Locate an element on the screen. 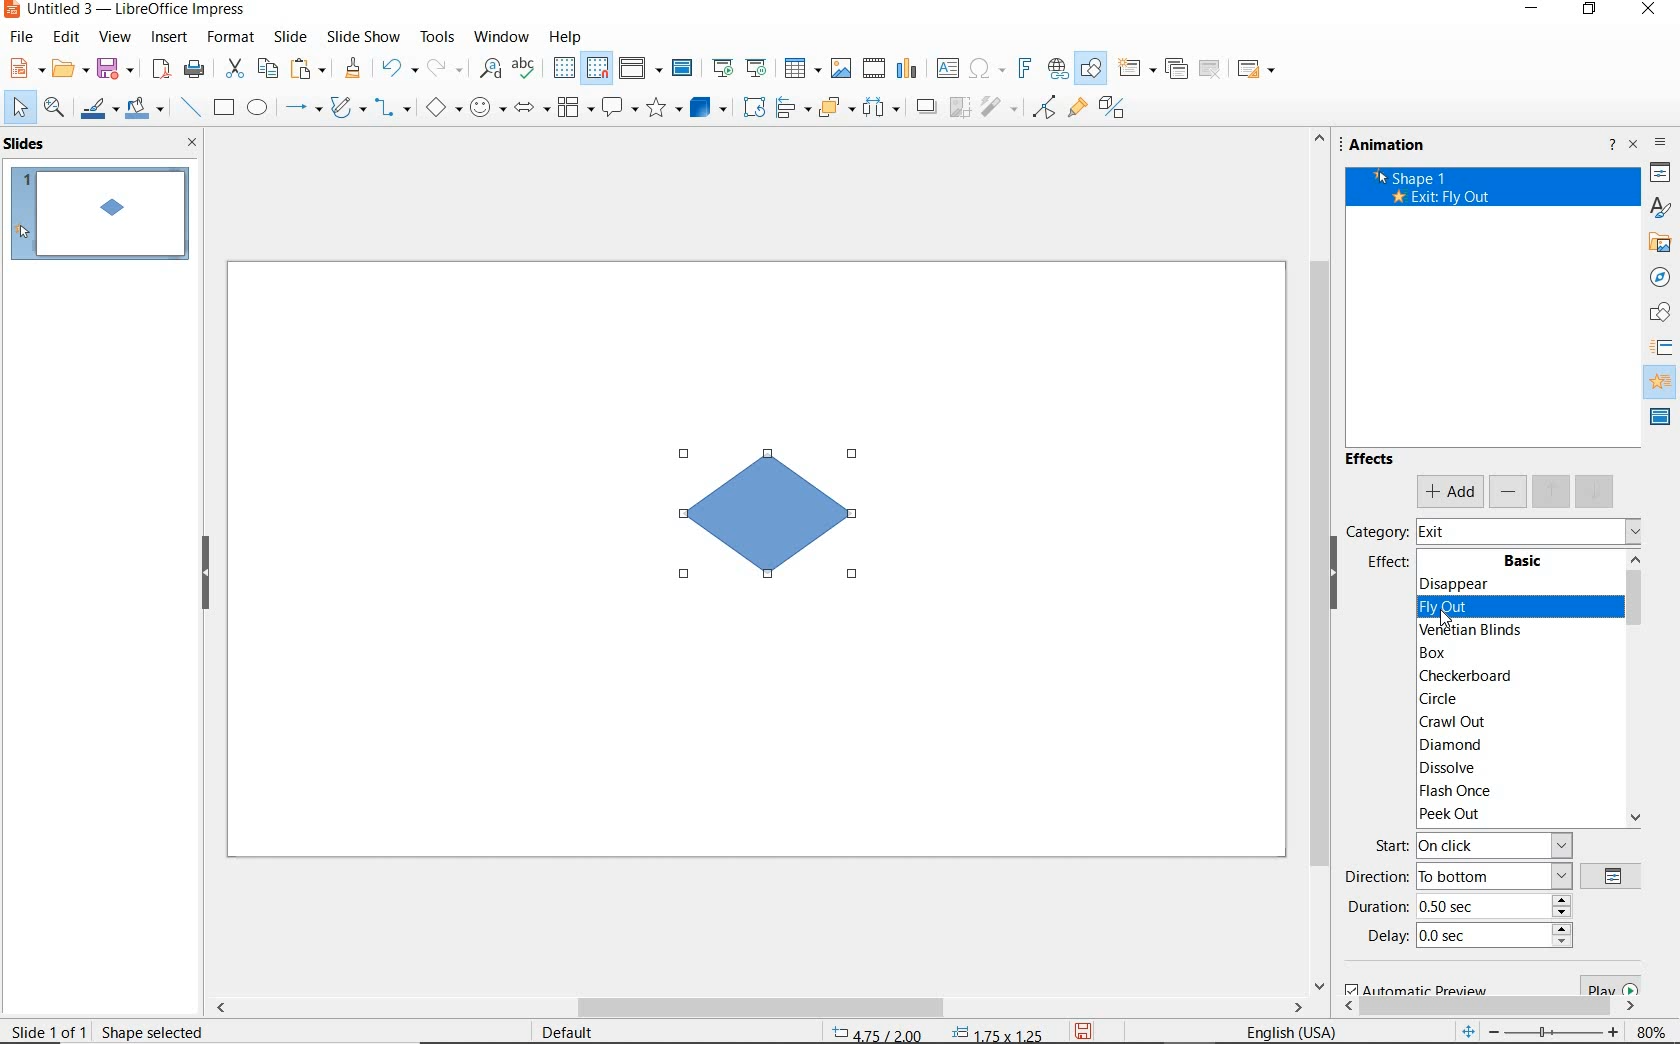 The height and width of the screenshot is (1044, 1680). zoom out or zoom in is located at coordinates (1538, 1030).